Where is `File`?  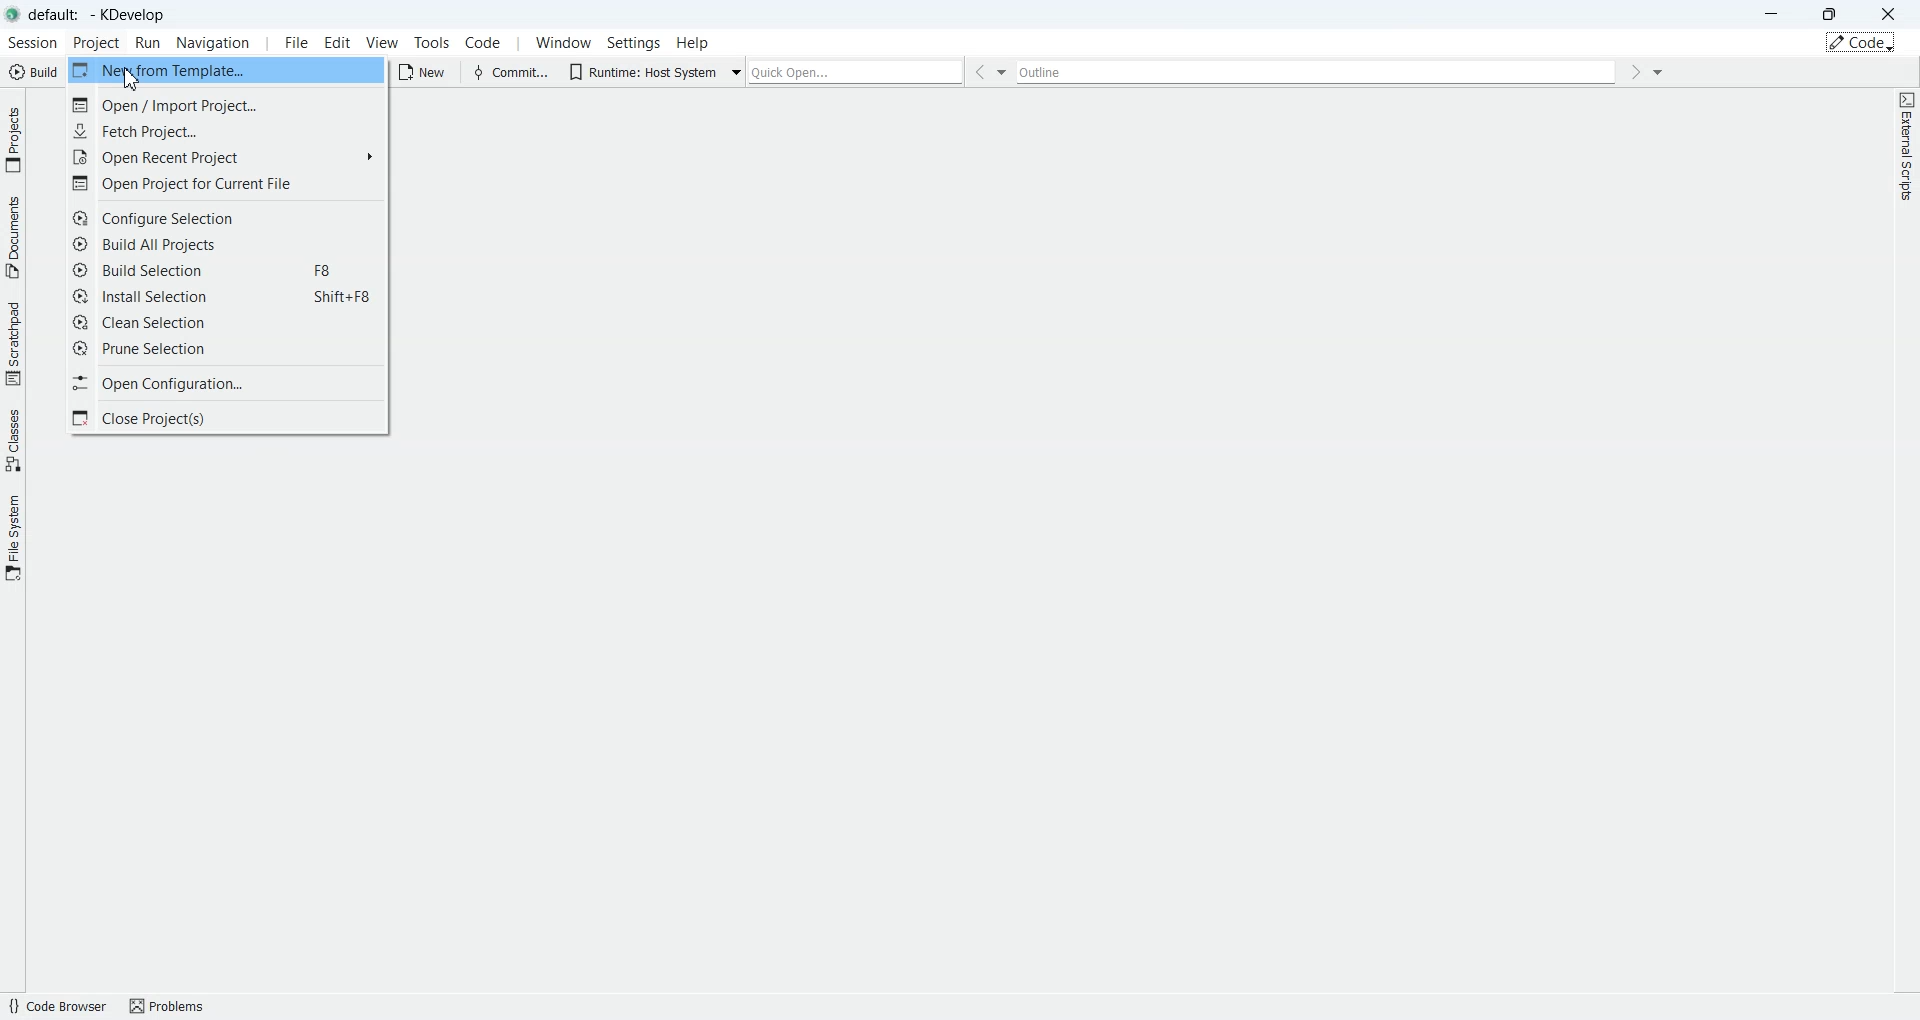
File is located at coordinates (293, 43).